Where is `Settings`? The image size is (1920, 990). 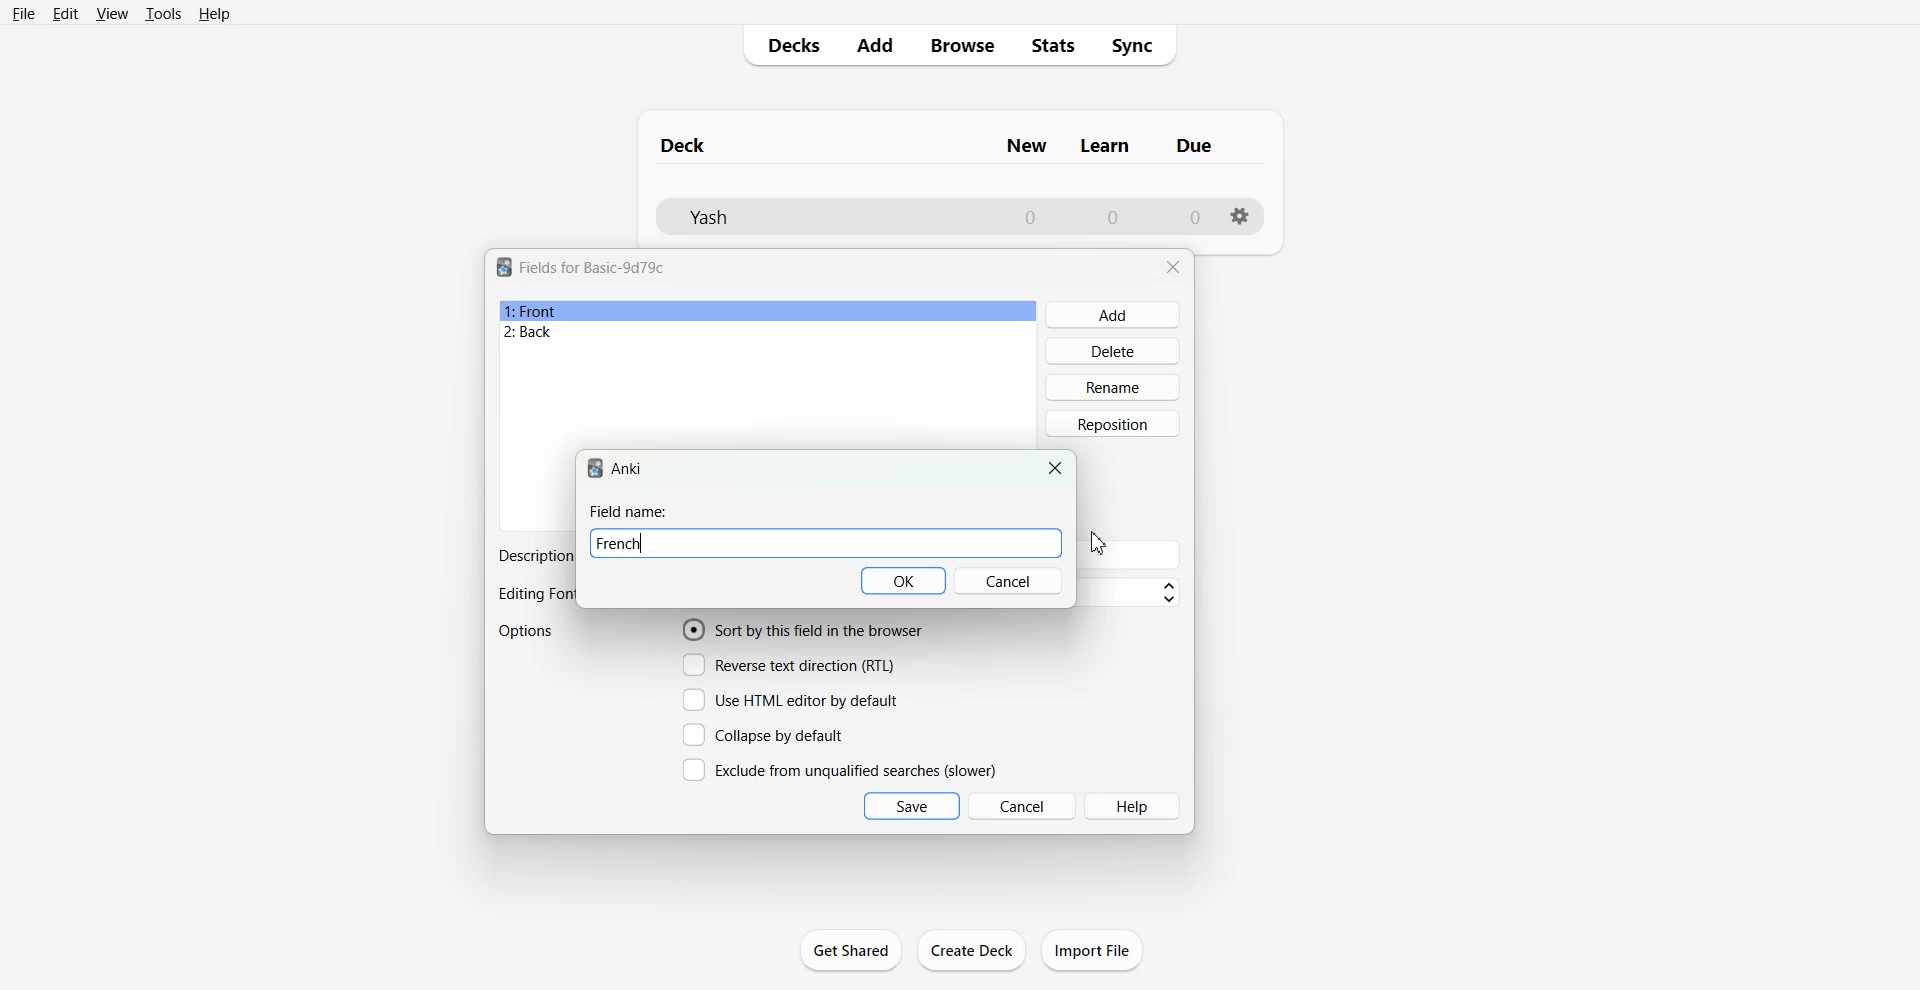 Settings is located at coordinates (1241, 216).